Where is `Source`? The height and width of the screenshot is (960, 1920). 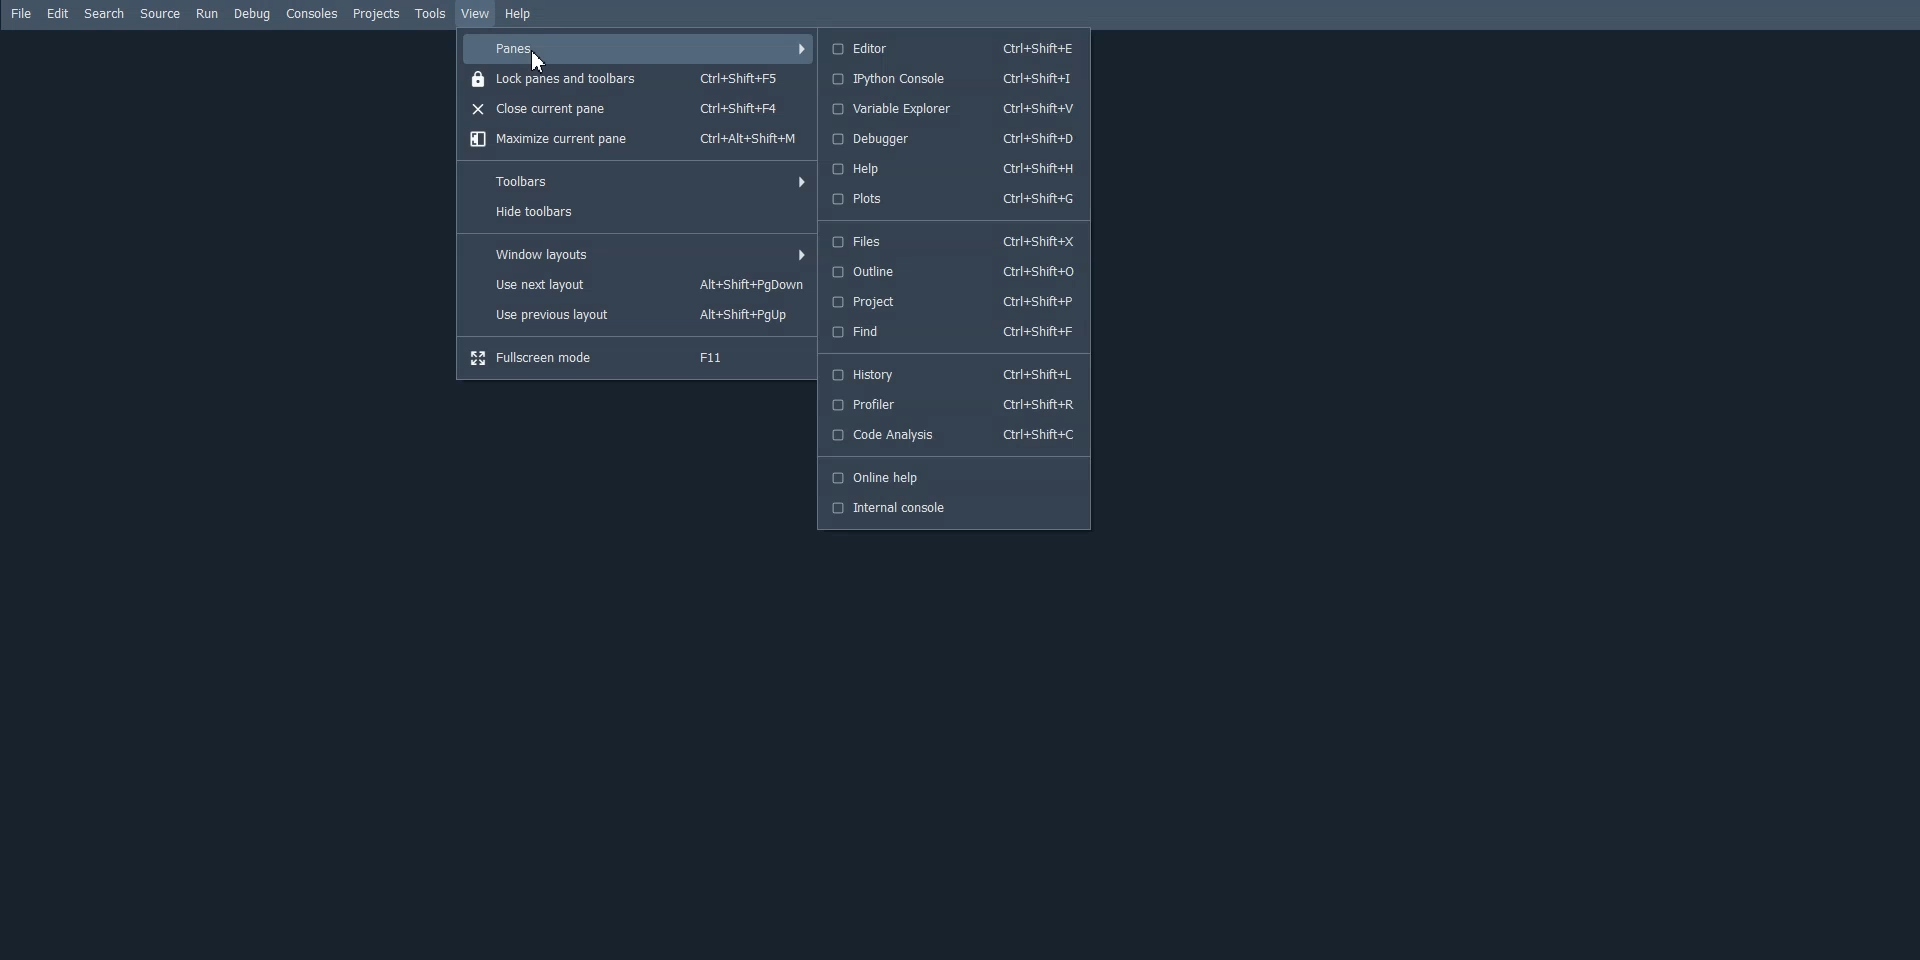 Source is located at coordinates (161, 13).